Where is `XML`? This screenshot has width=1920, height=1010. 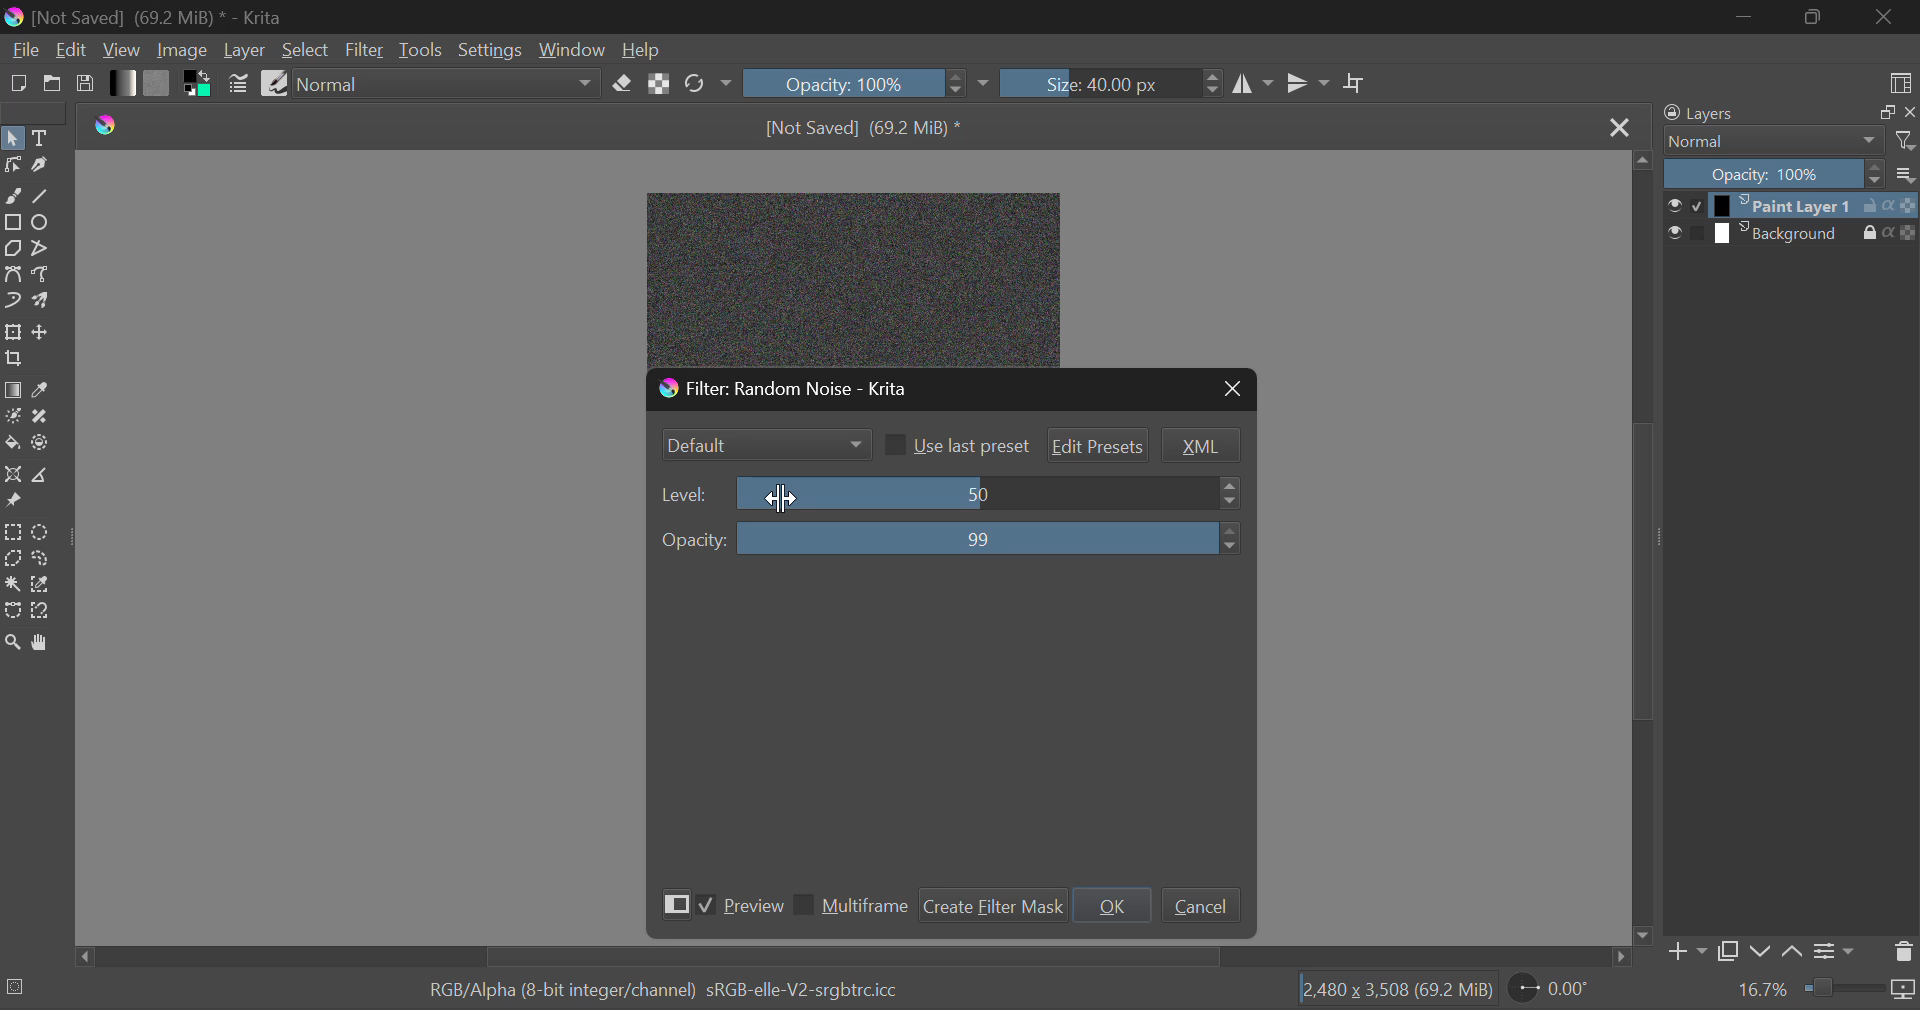 XML is located at coordinates (1200, 446).